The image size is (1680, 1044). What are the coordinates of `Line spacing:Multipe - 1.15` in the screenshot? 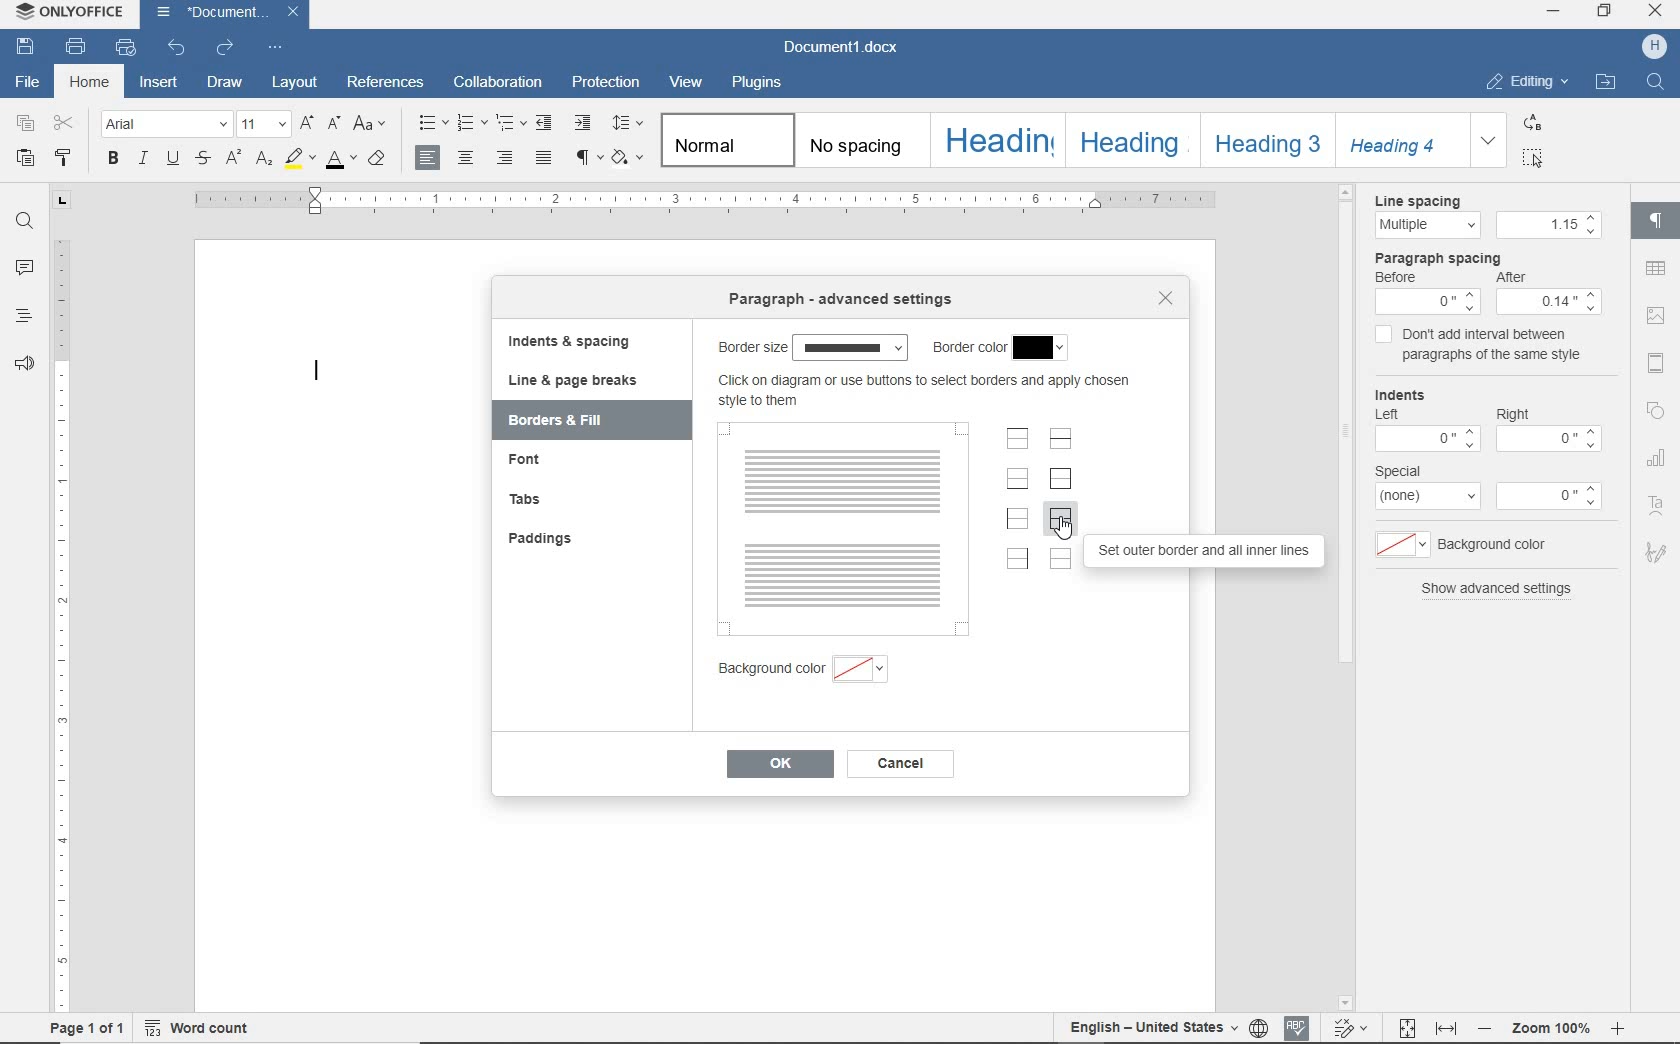 It's located at (1481, 218).